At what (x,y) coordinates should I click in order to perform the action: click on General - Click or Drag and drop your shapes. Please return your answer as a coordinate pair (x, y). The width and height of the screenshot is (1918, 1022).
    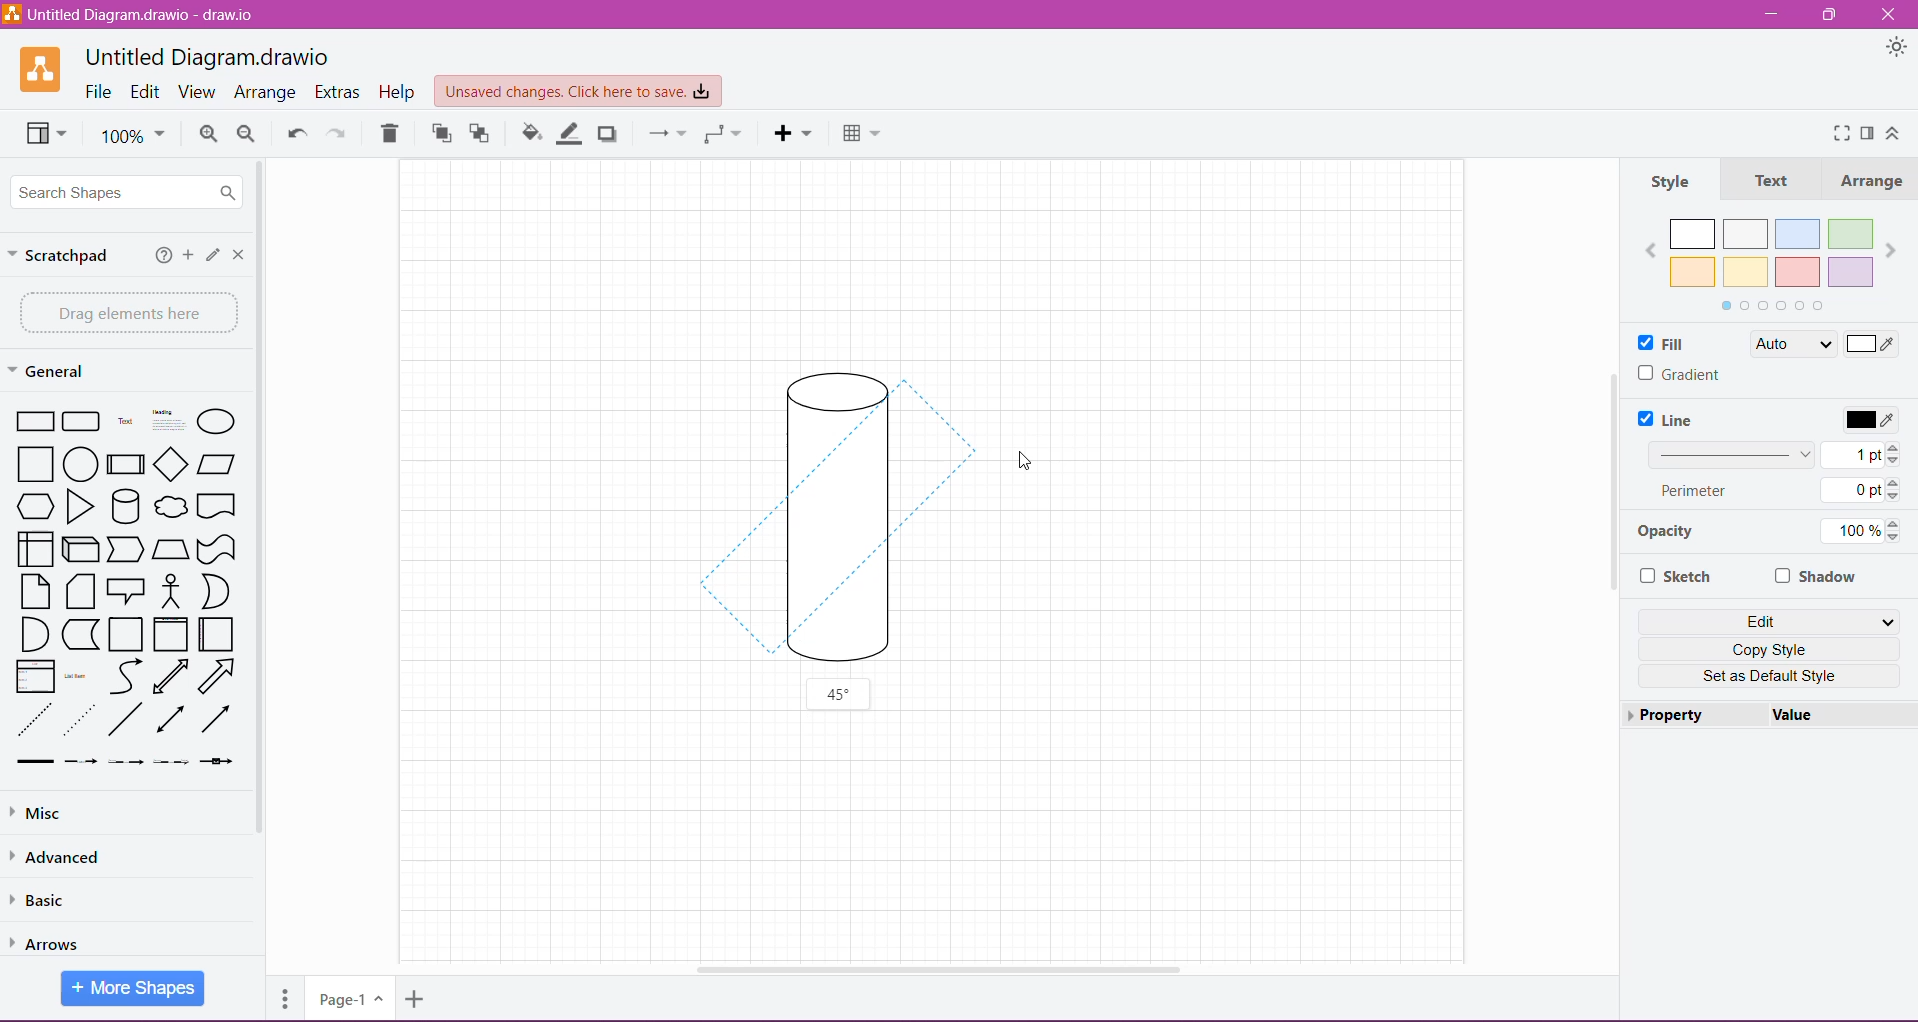
    Looking at the image, I should click on (49, 371).